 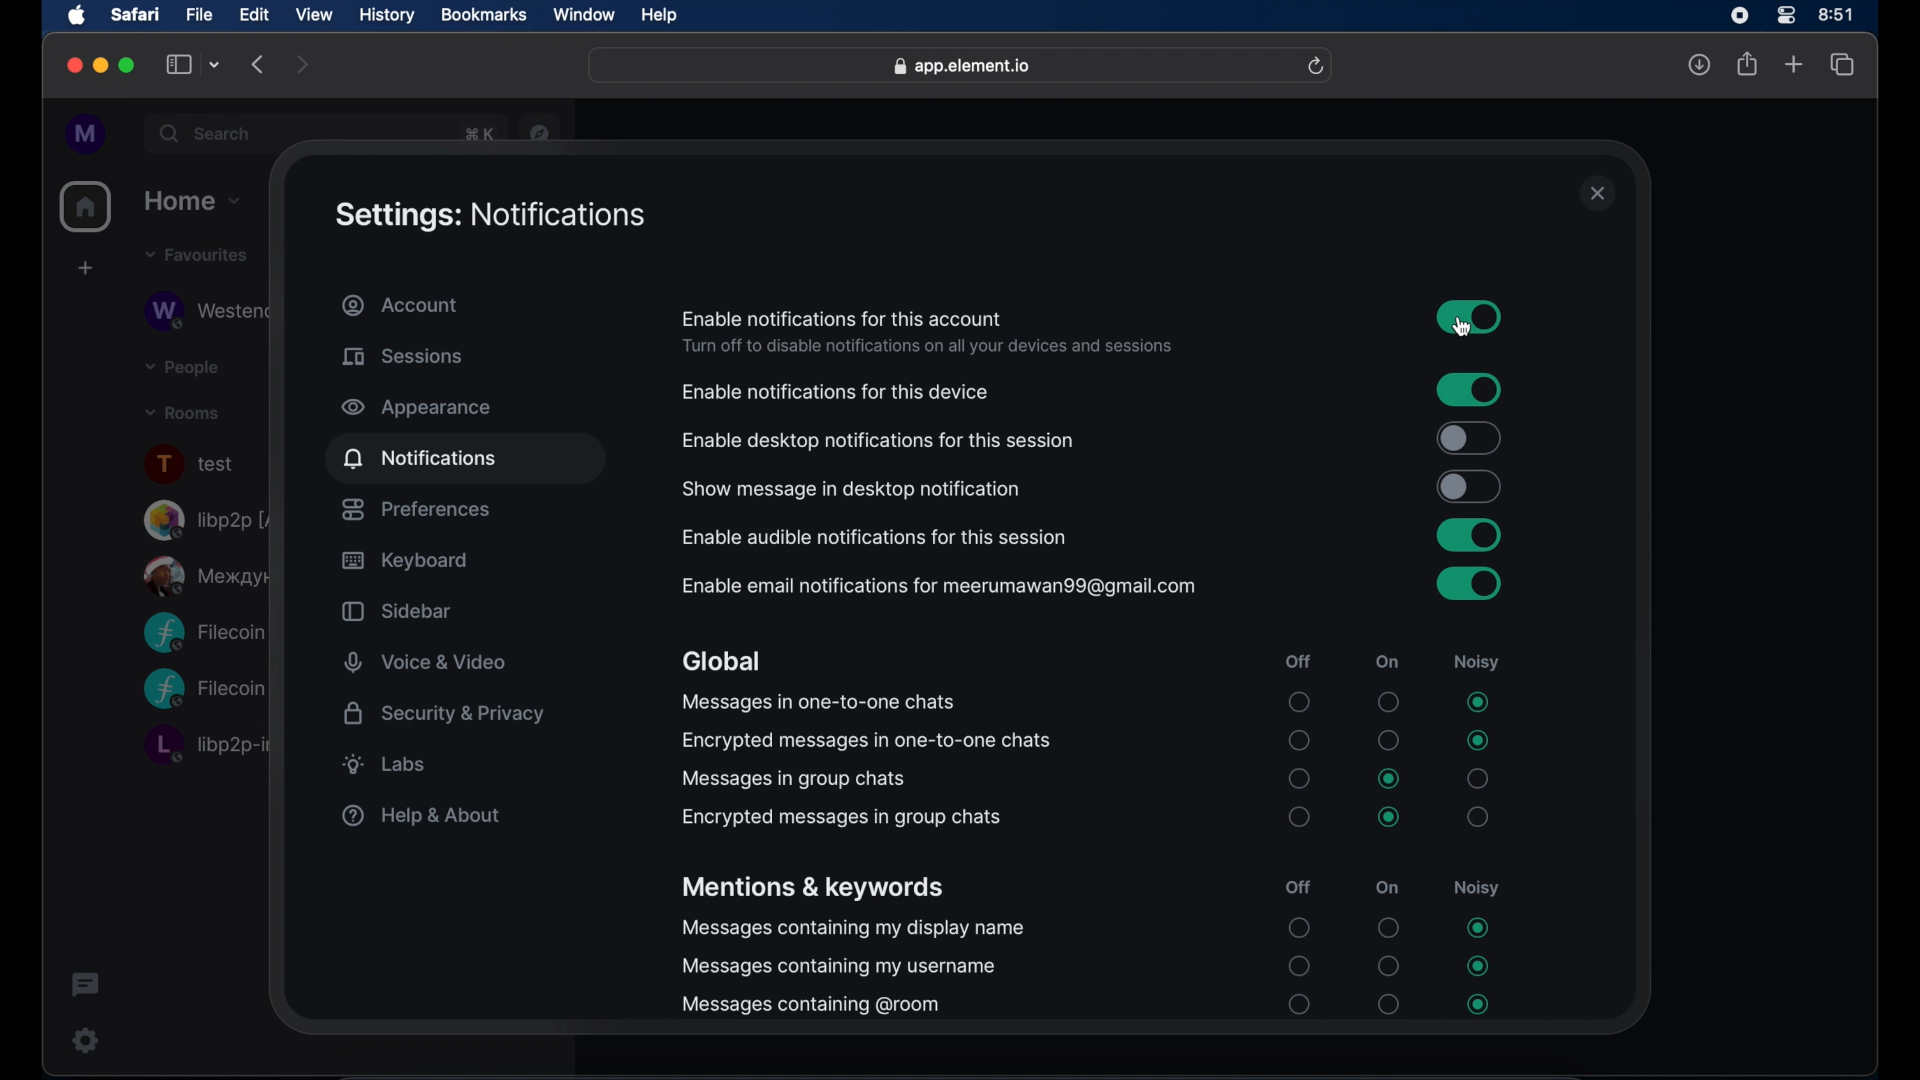 I want to click on web address- app.element.io, so click(x=961, y=66).